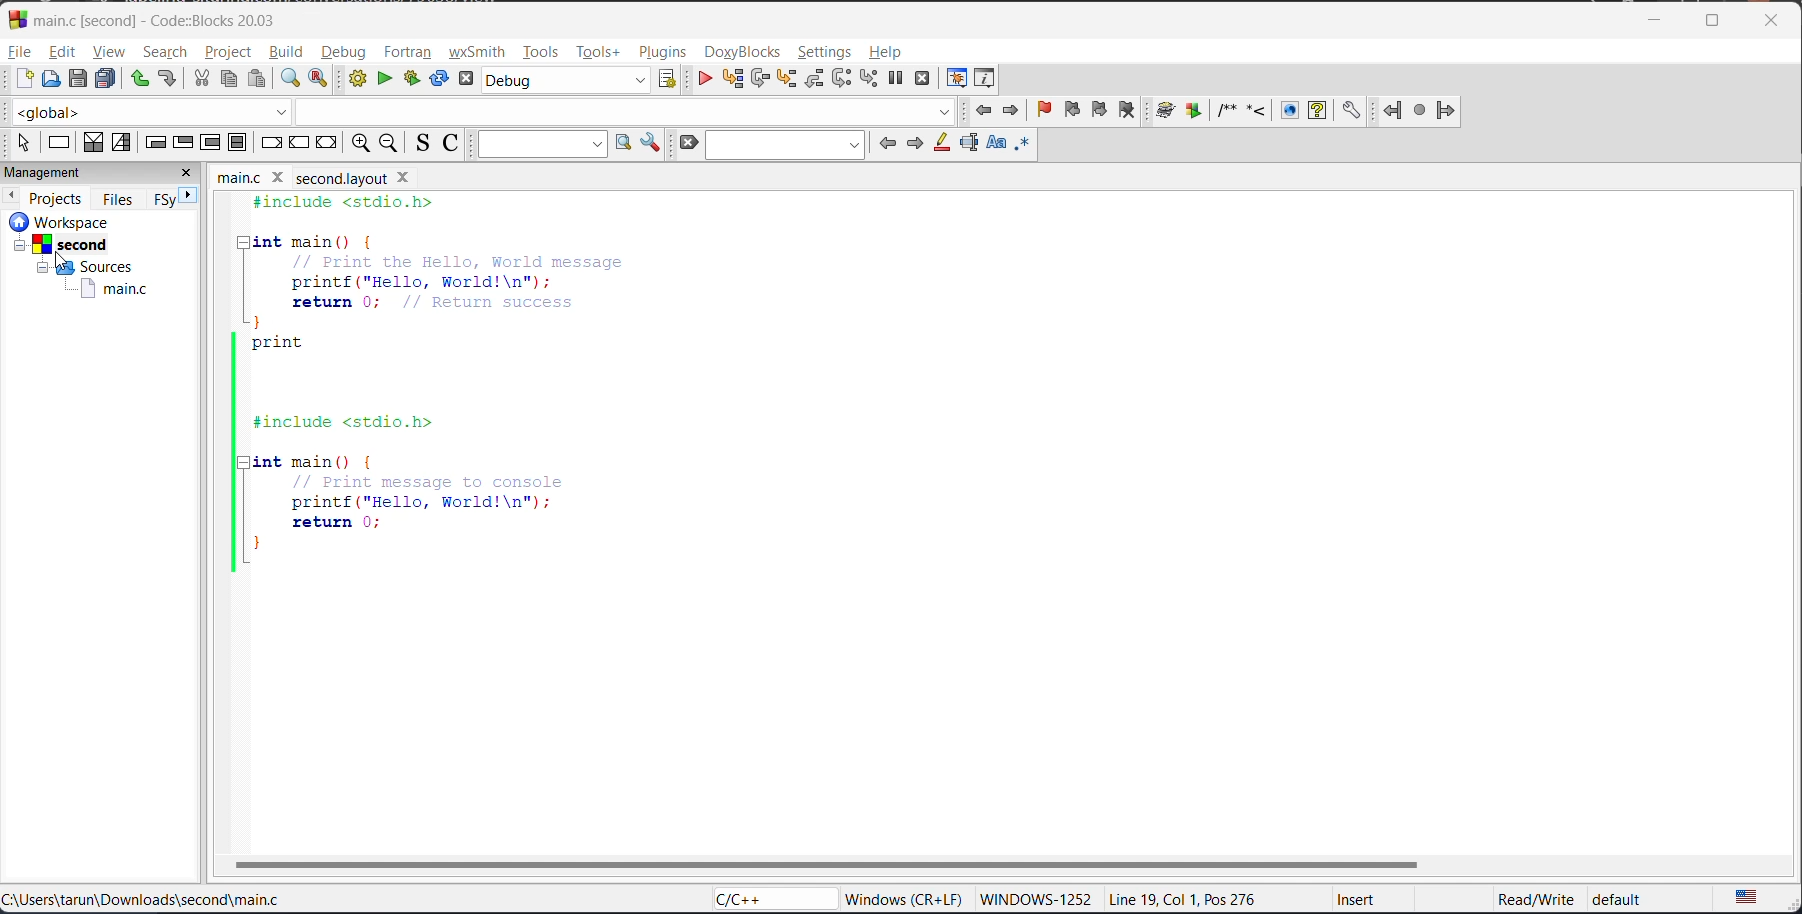 The image size is (1802, 914). Describe the element at coordinates (186, 143) in the screenshot. I see `exit condition loop` at that location.